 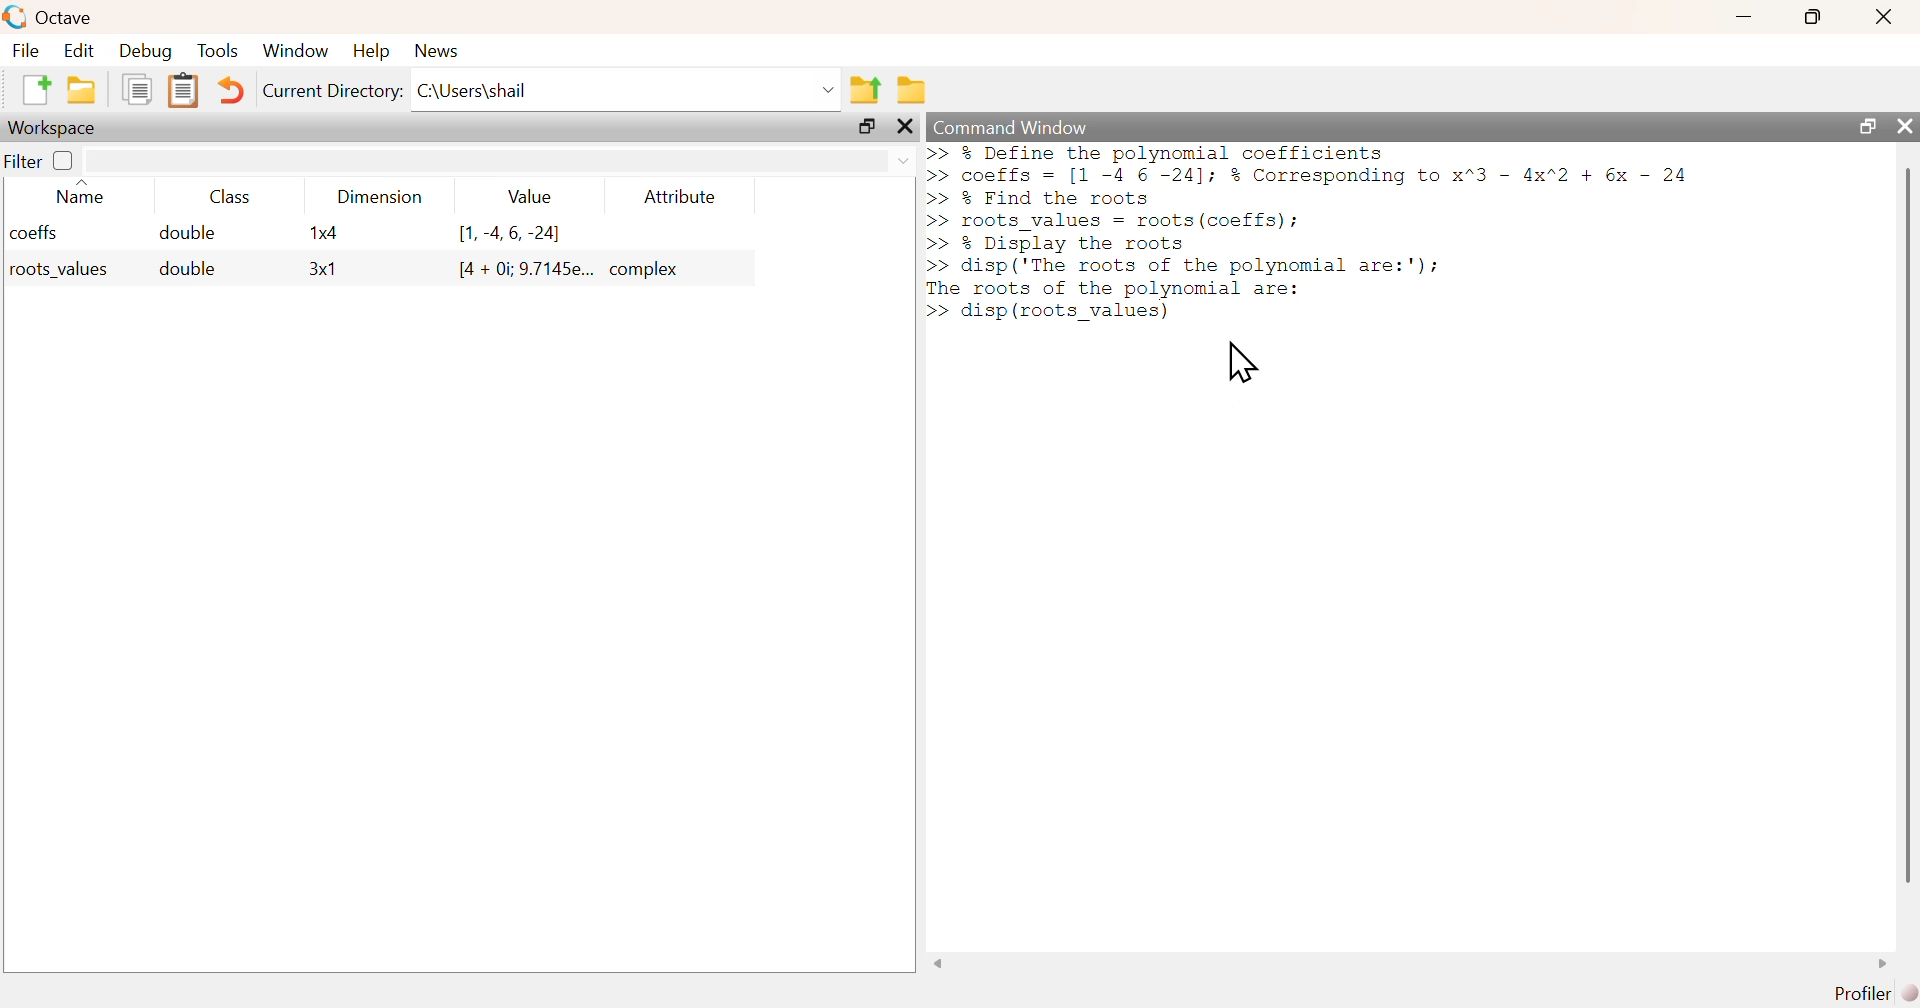 What do you see at coordinates (938, 963) in the screenshot?
I see `scroll left` at bounding box center [938, 963].